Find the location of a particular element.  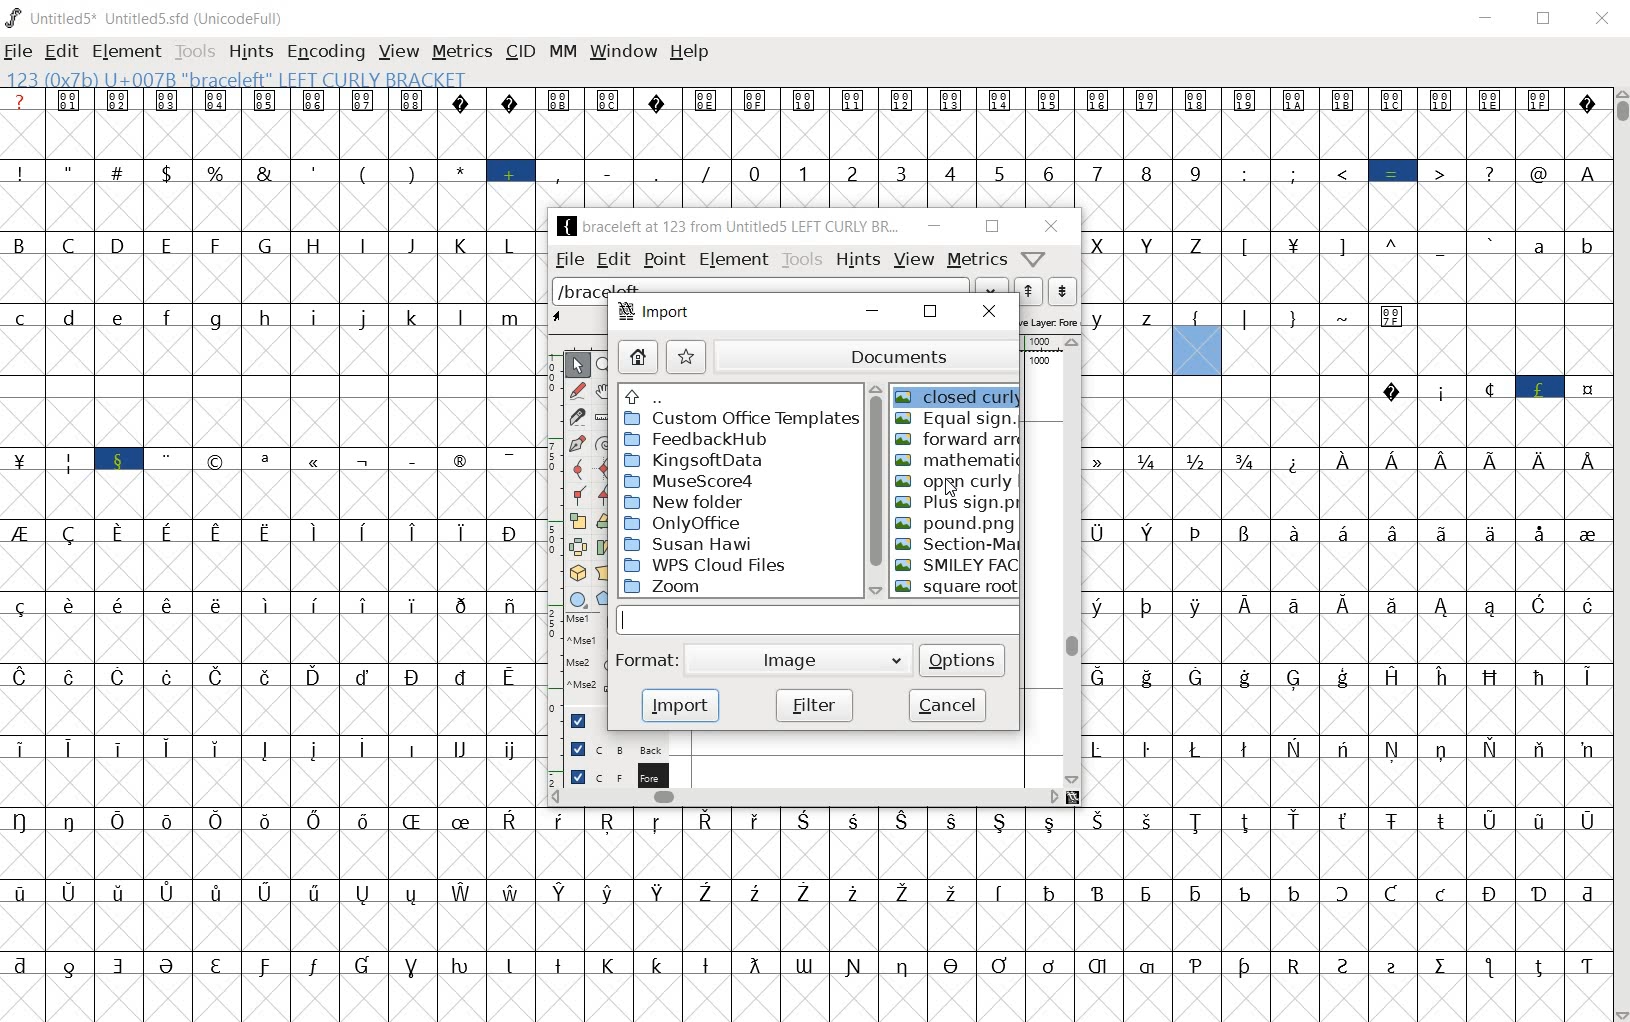

home is located at coordinates (637, 358).